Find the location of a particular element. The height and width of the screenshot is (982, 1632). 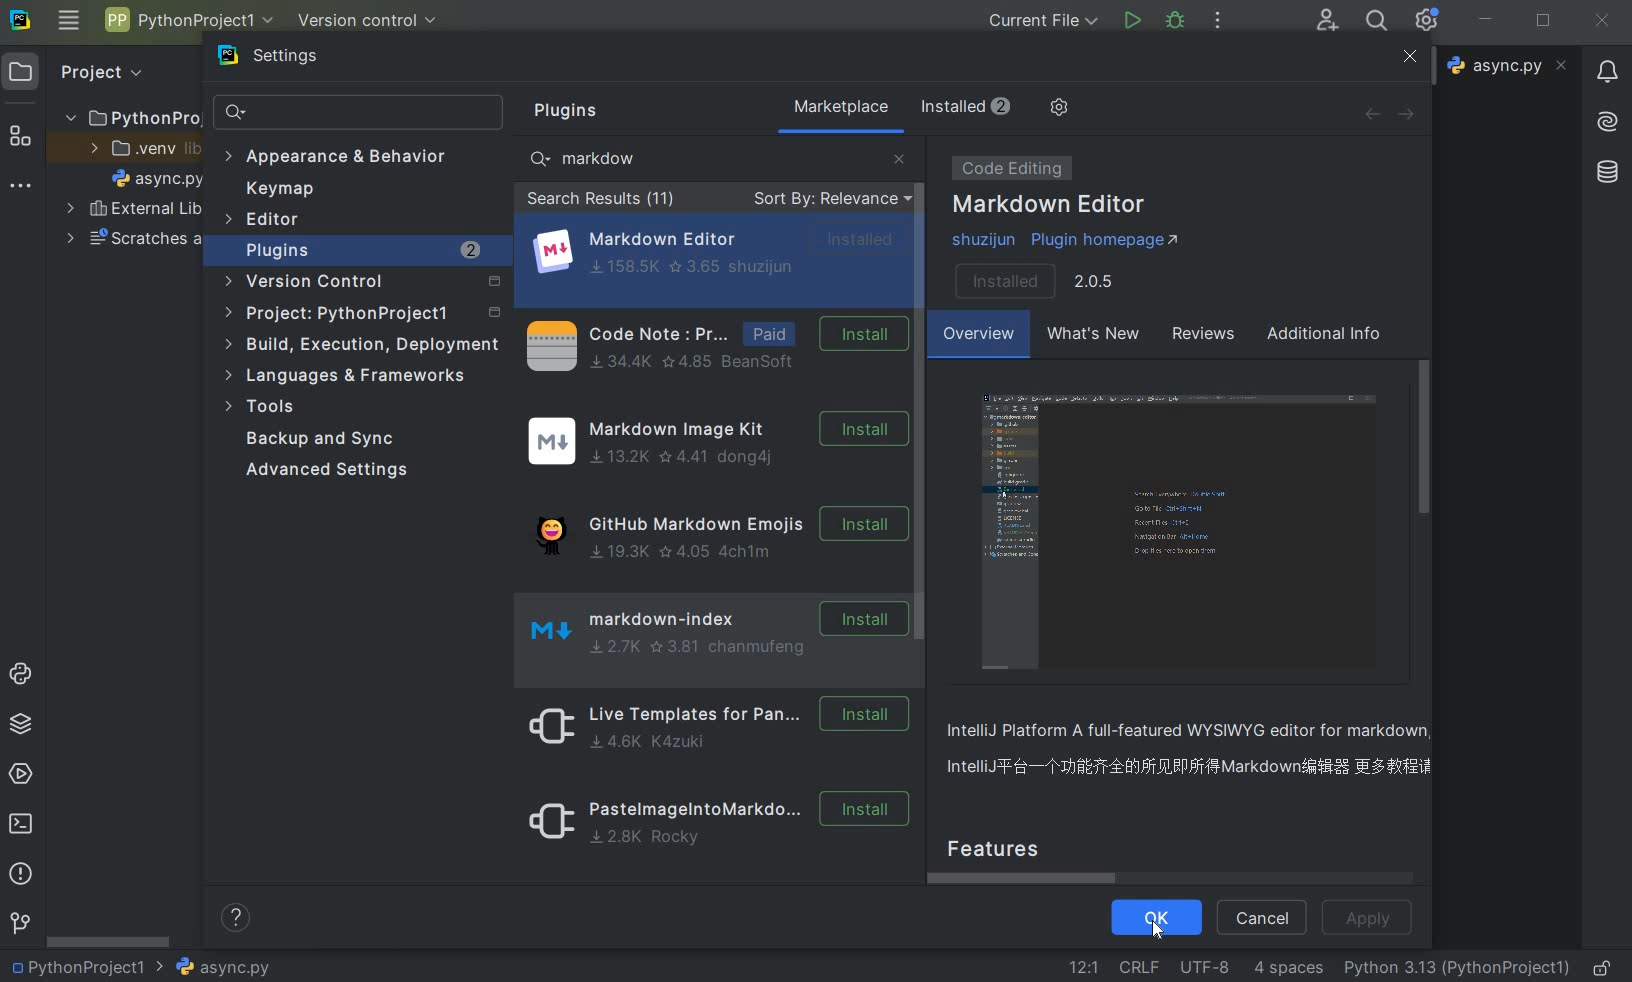

current interpreter is located at coordinates (1457, 969).